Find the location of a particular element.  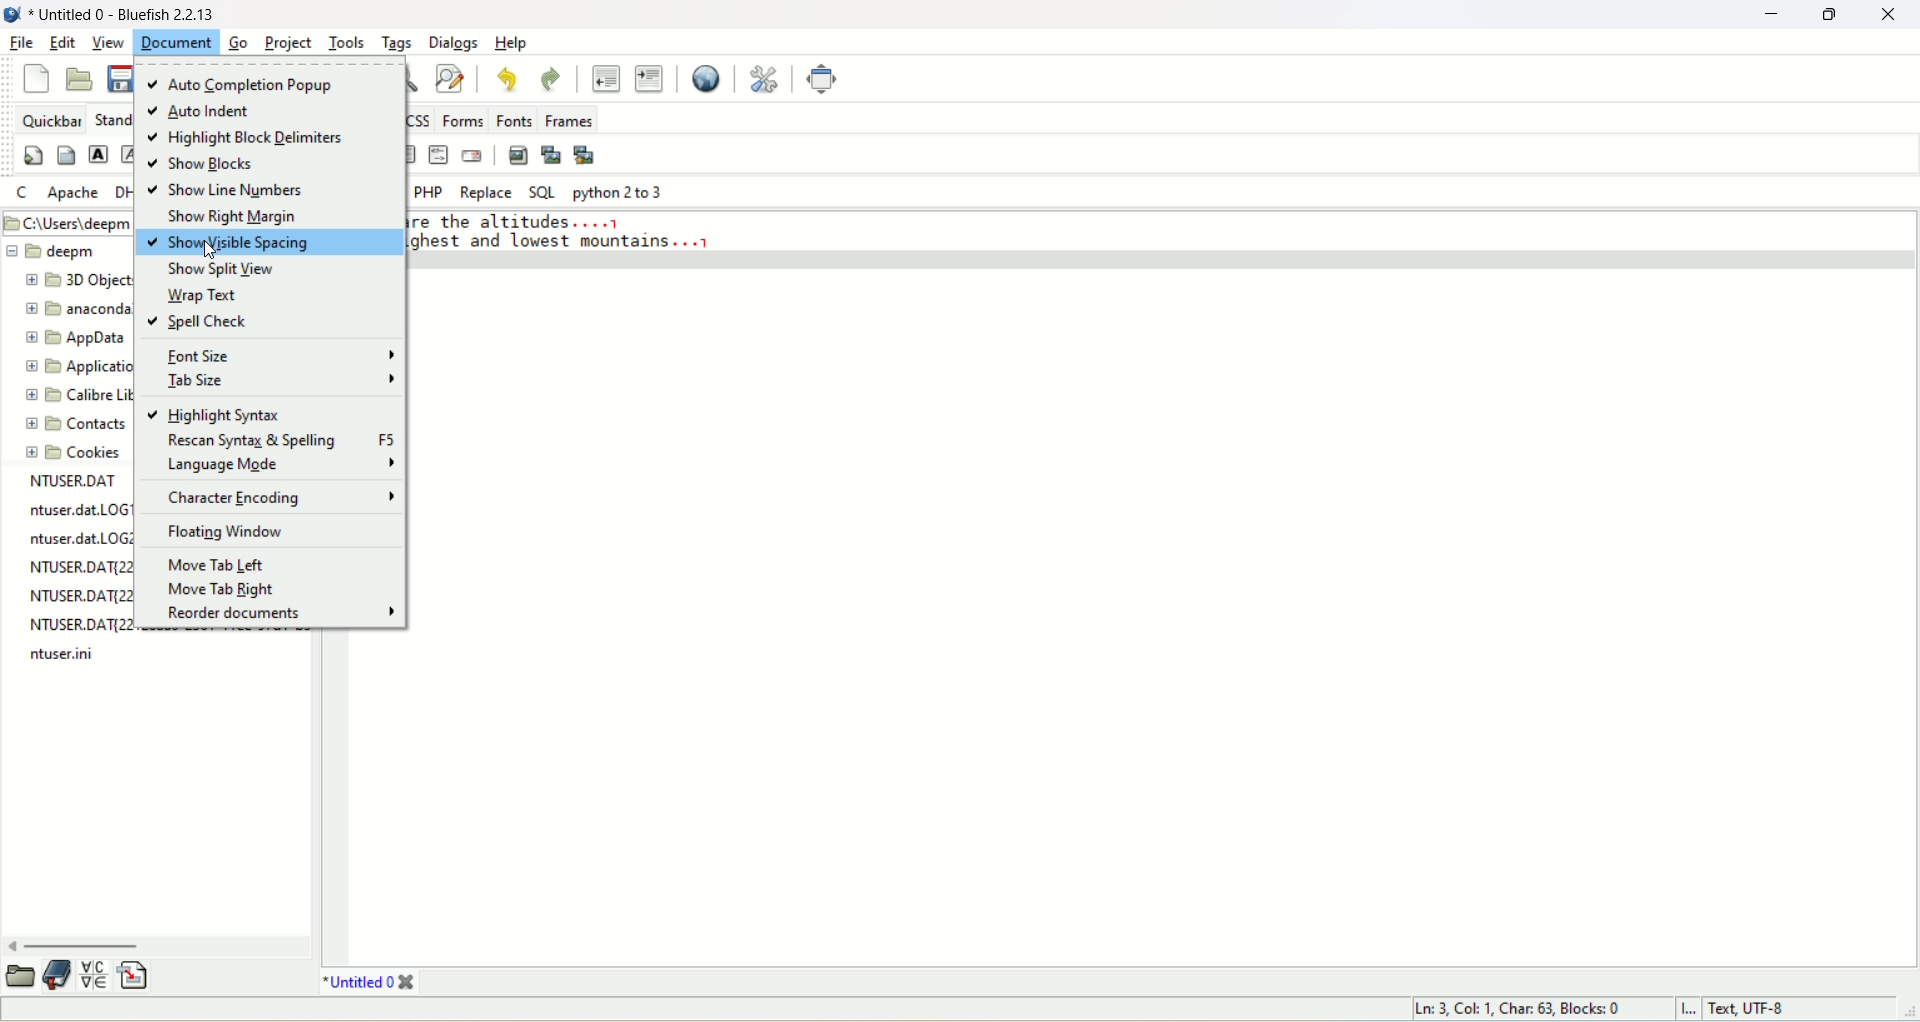

highlight block delimiters is located at coordinates (243, 138).